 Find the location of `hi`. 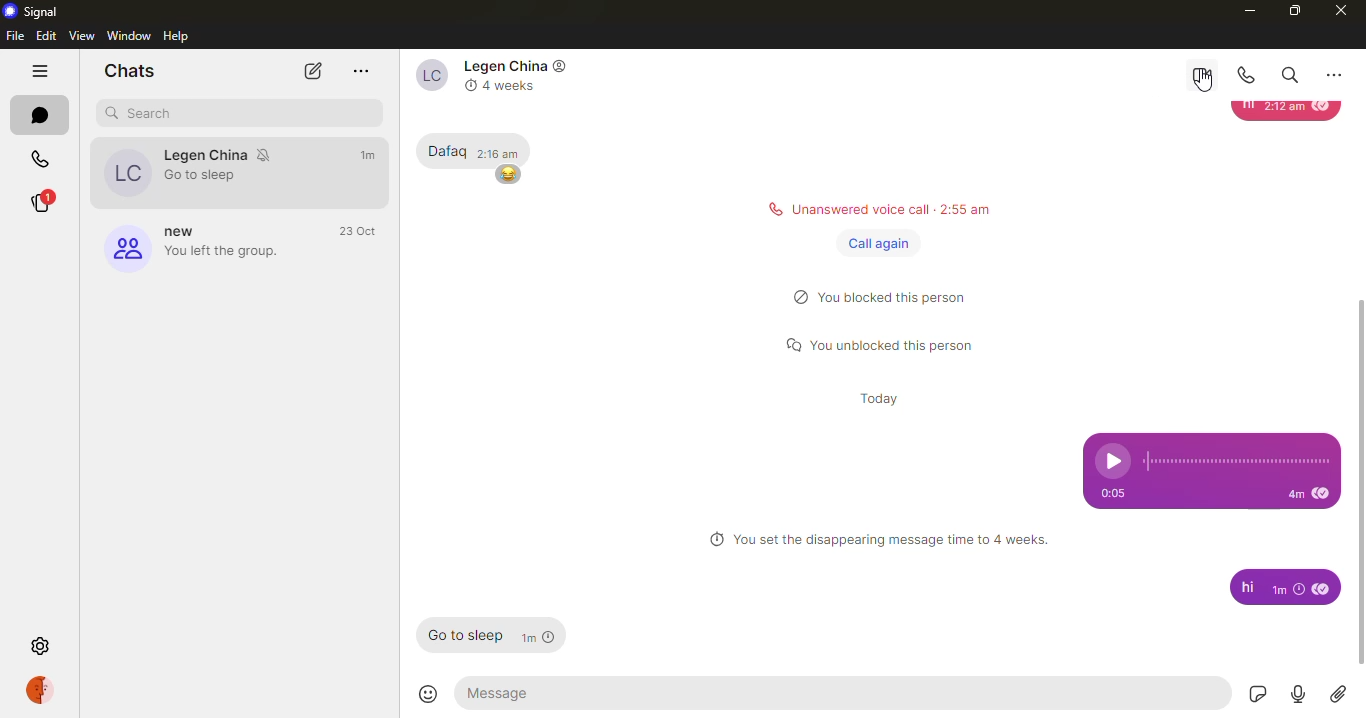

hi is located at coordinates (1243, 587).